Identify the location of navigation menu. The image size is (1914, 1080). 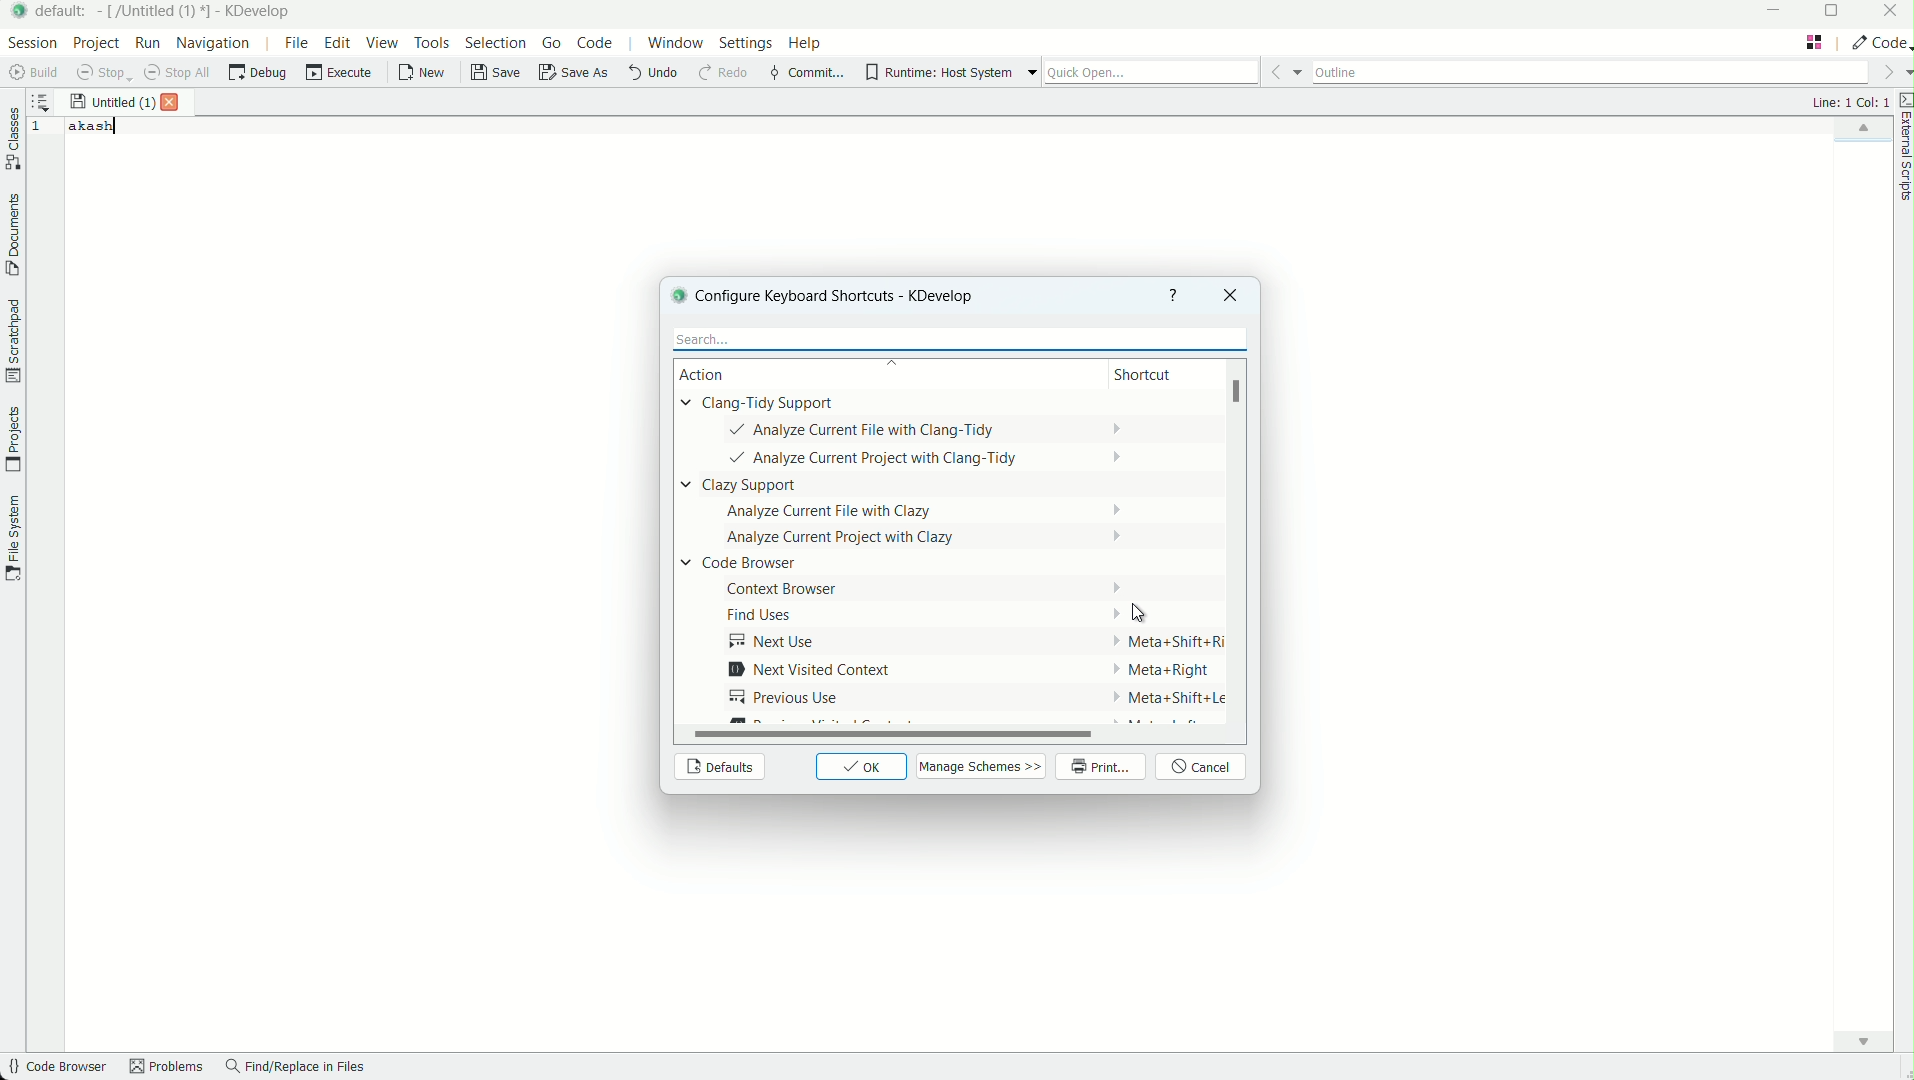
(214, 42).